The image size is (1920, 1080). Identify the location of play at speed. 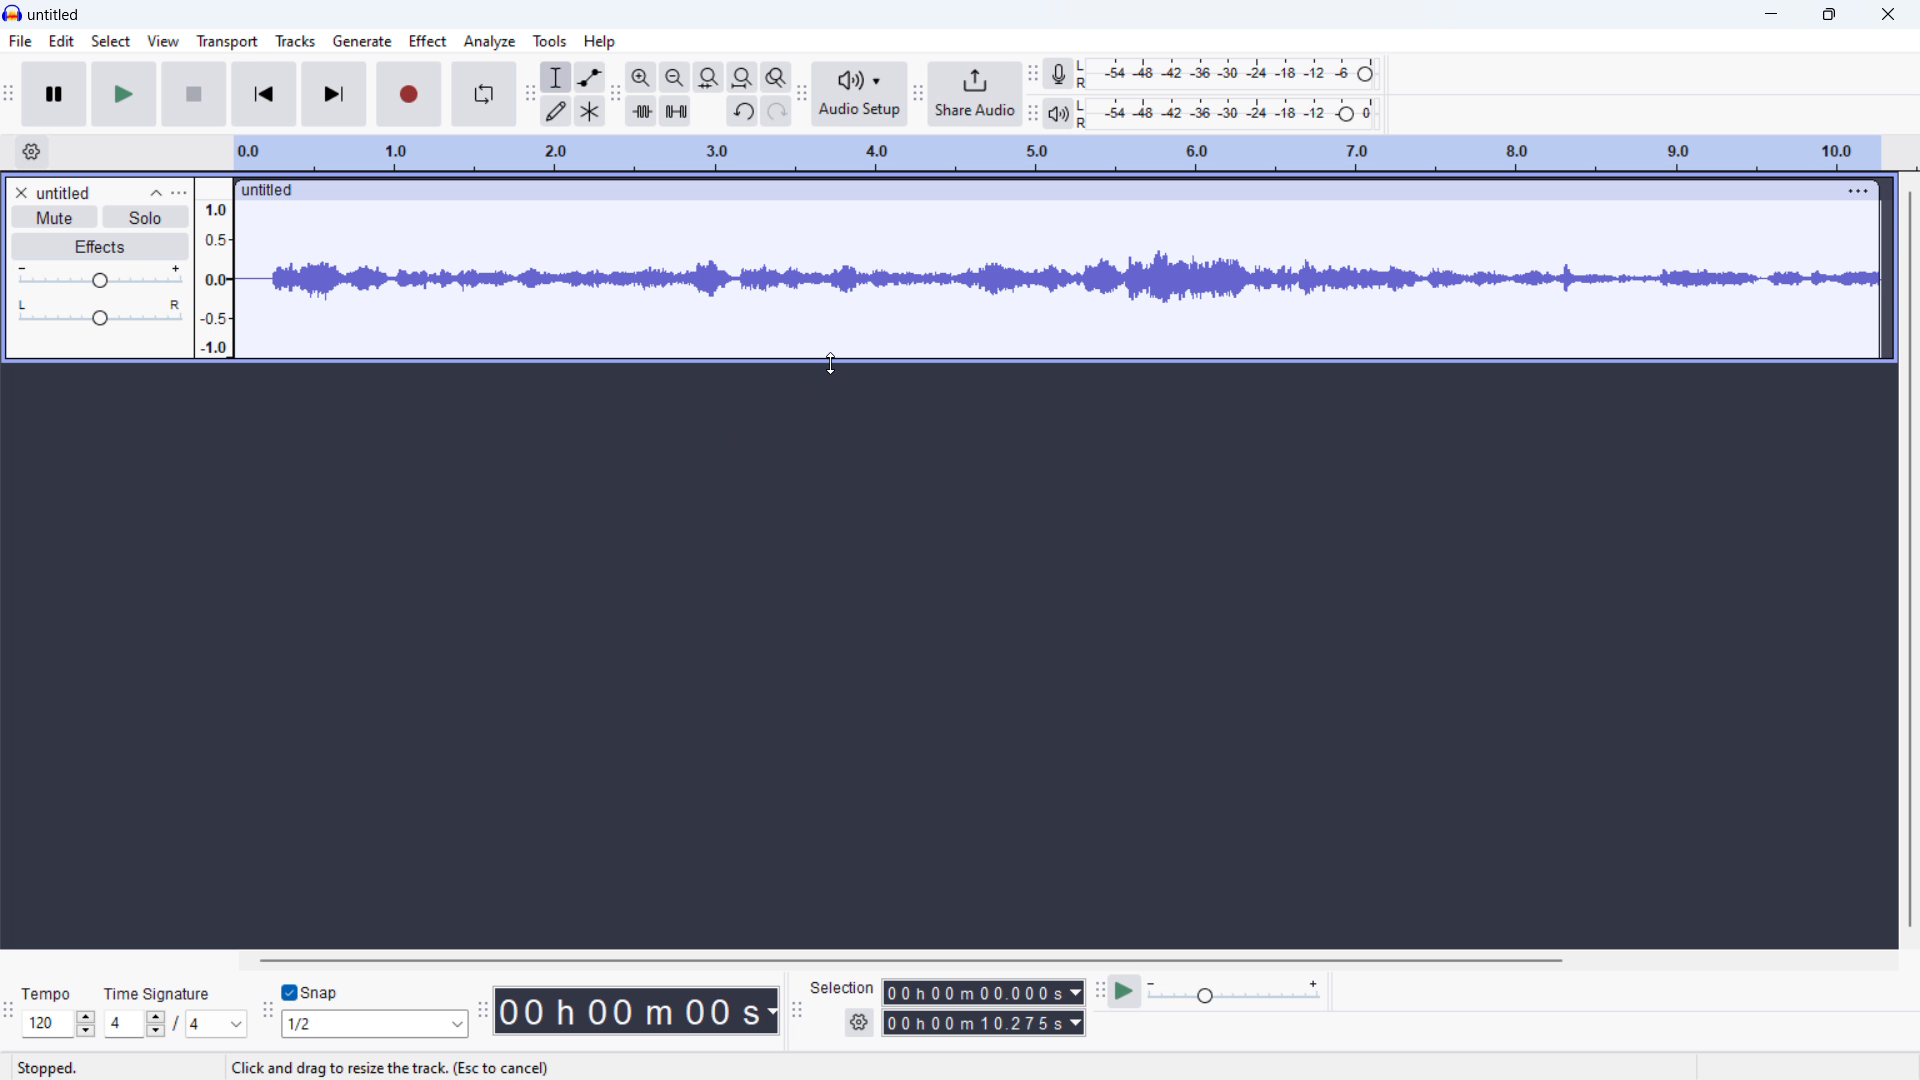
(1126, 990).